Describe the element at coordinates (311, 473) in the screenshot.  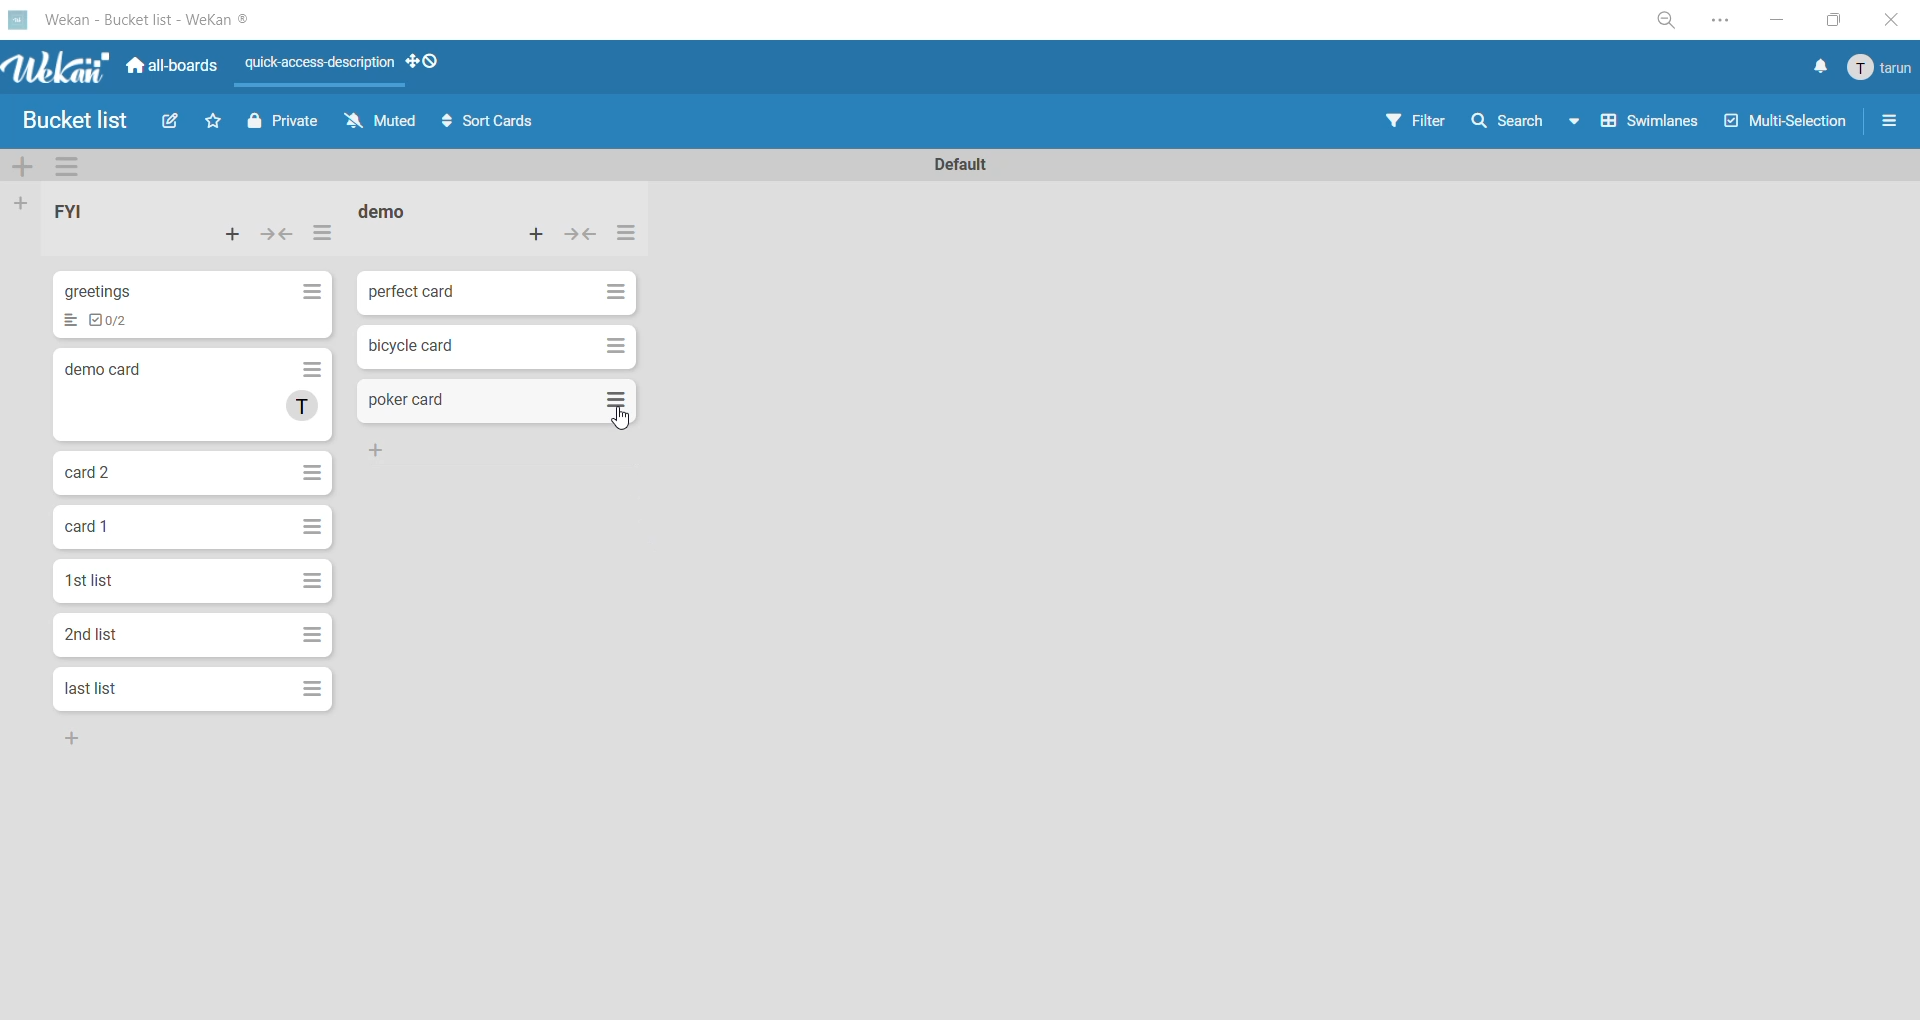
I see `Hamburger` at that location.